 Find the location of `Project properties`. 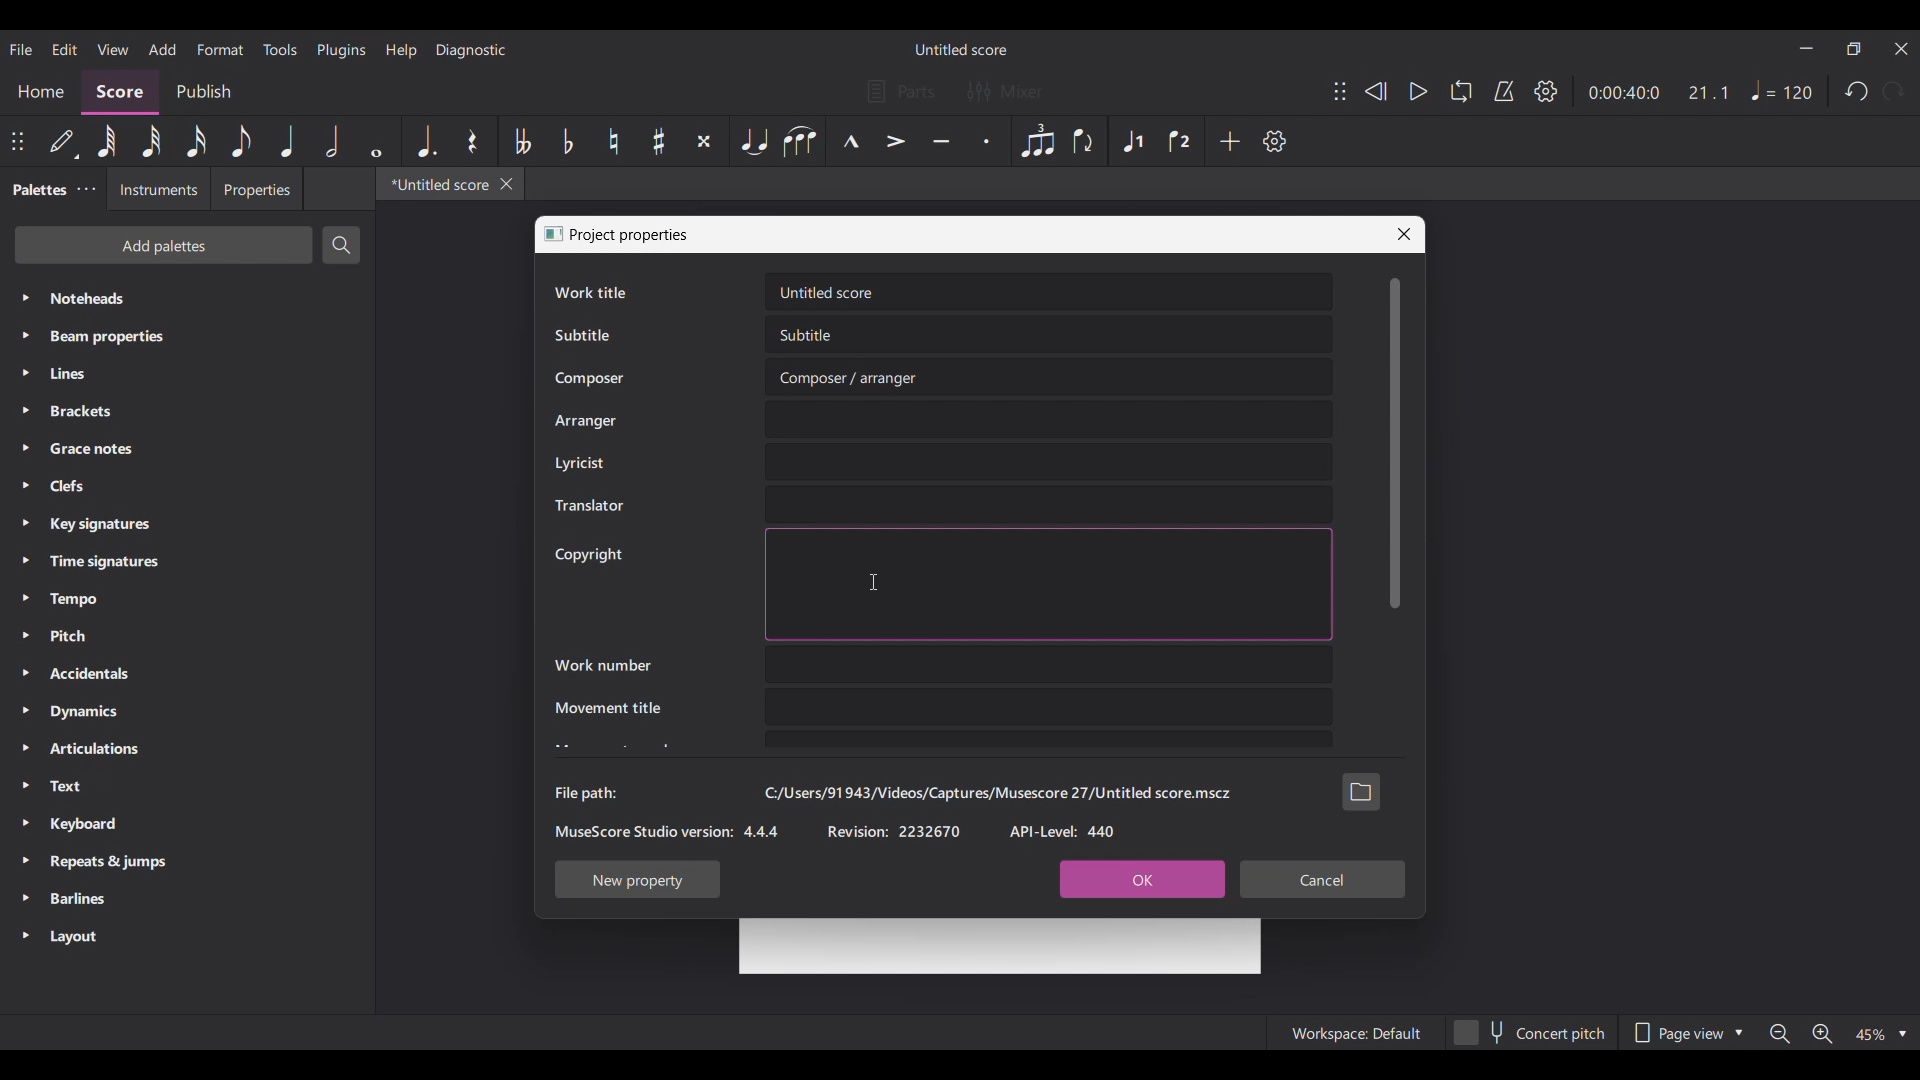

Project properties is located at coordinates (631, 235).